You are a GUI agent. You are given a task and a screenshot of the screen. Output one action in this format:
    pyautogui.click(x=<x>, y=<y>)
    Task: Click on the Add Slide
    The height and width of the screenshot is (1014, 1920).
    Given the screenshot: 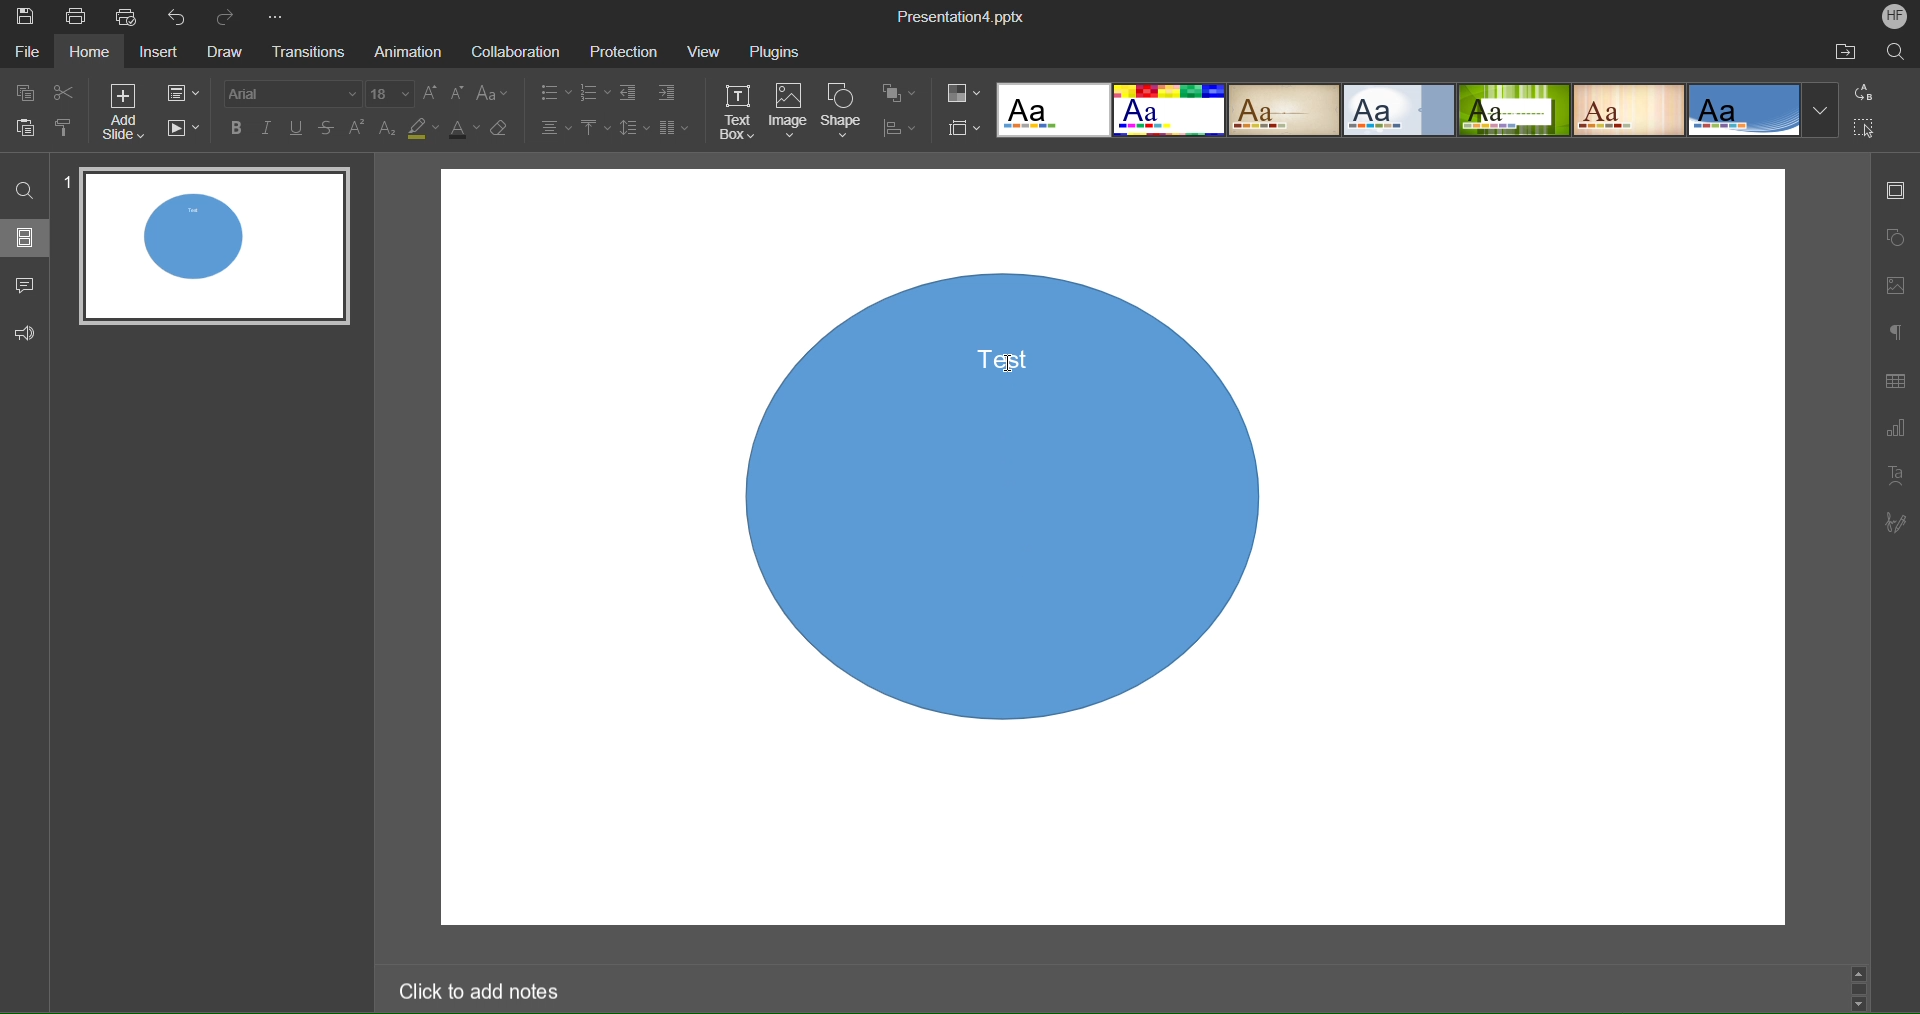 What is the action you would take?
    pyautogui.click(x=123, y=115)
    